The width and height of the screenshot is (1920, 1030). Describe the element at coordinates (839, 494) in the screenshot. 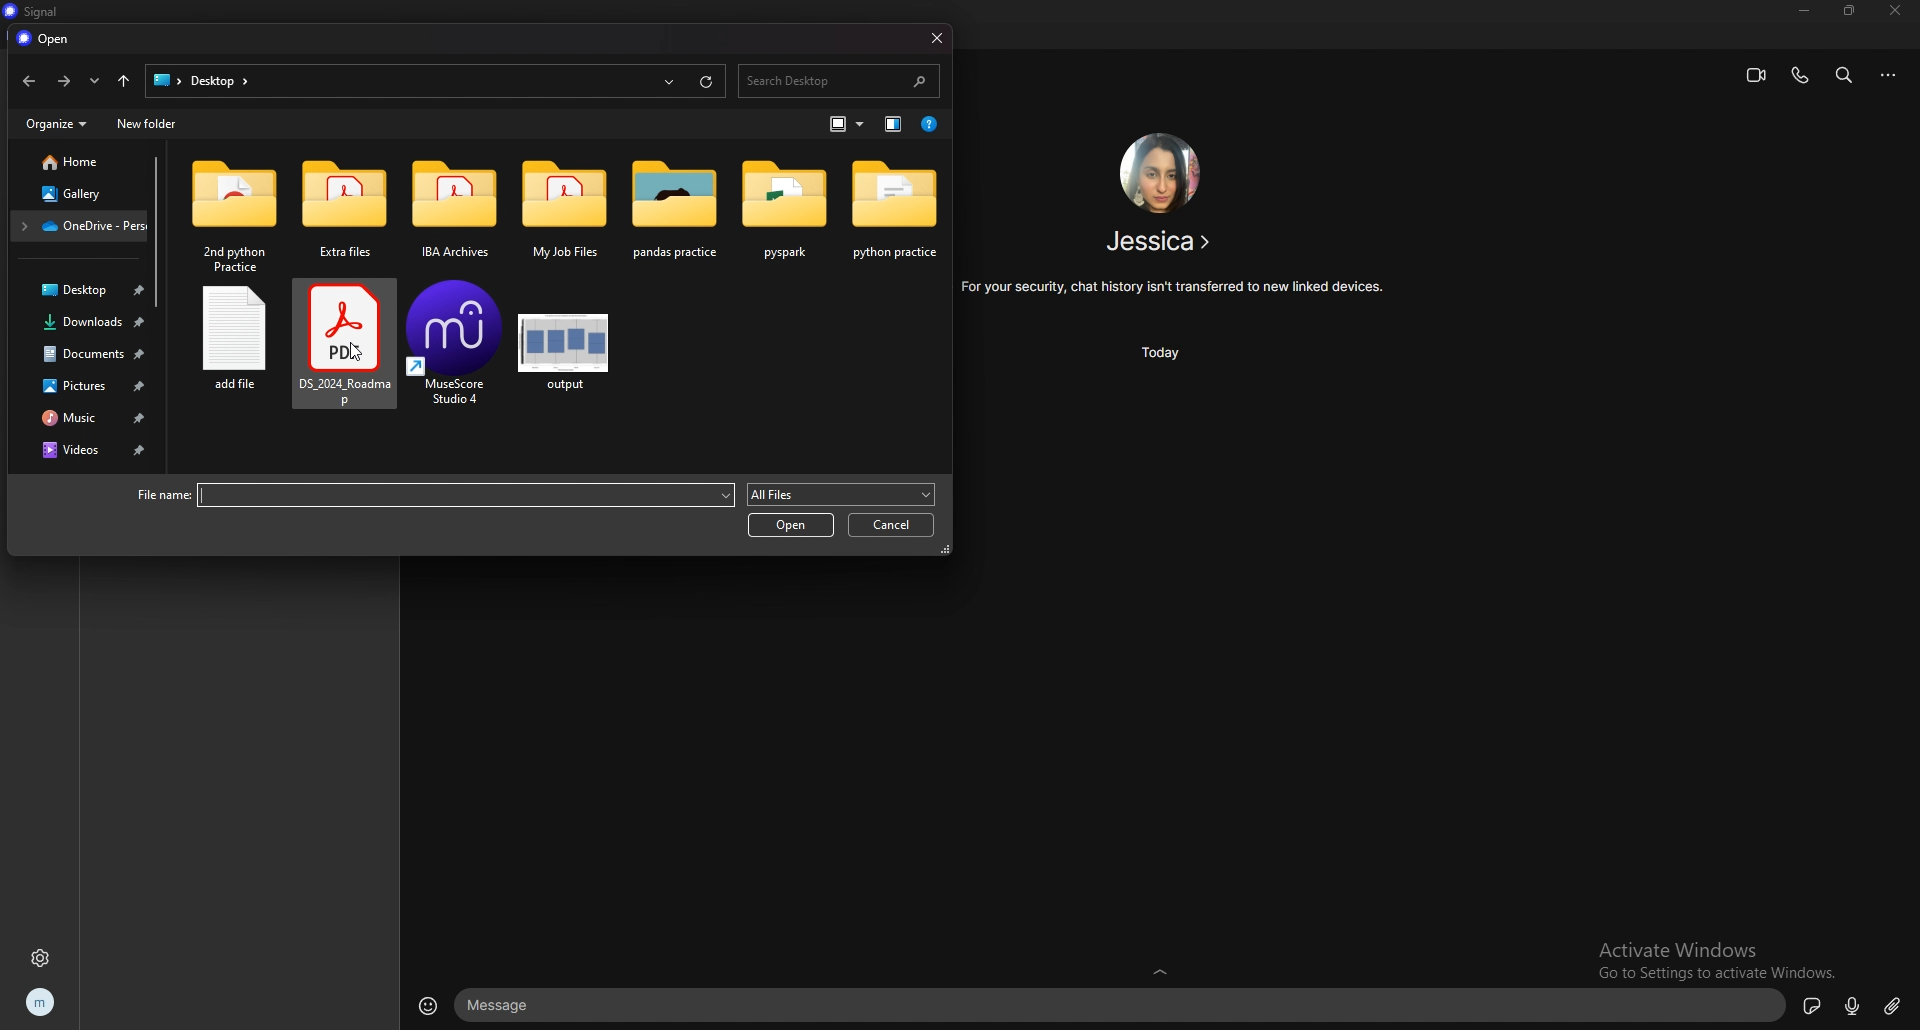

I see `all files` at that location.